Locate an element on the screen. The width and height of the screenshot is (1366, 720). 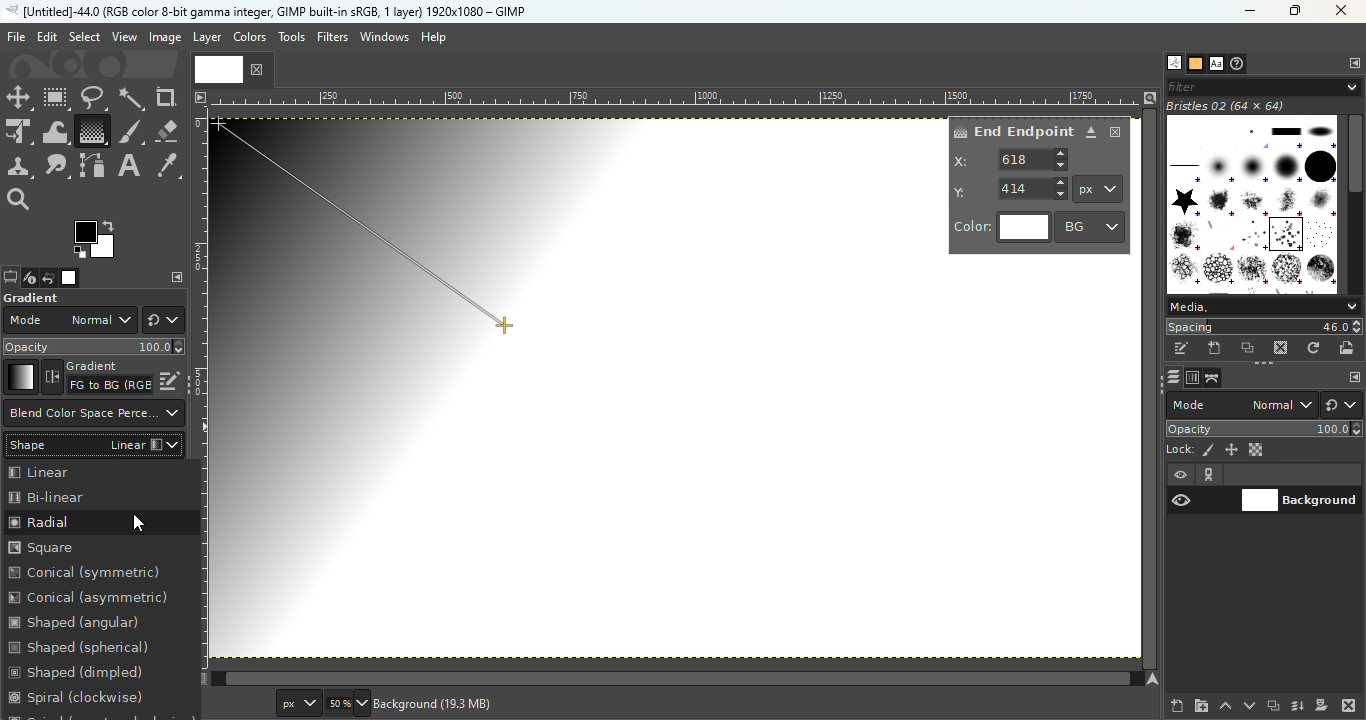
Layer is located at coordinates (206, 38).